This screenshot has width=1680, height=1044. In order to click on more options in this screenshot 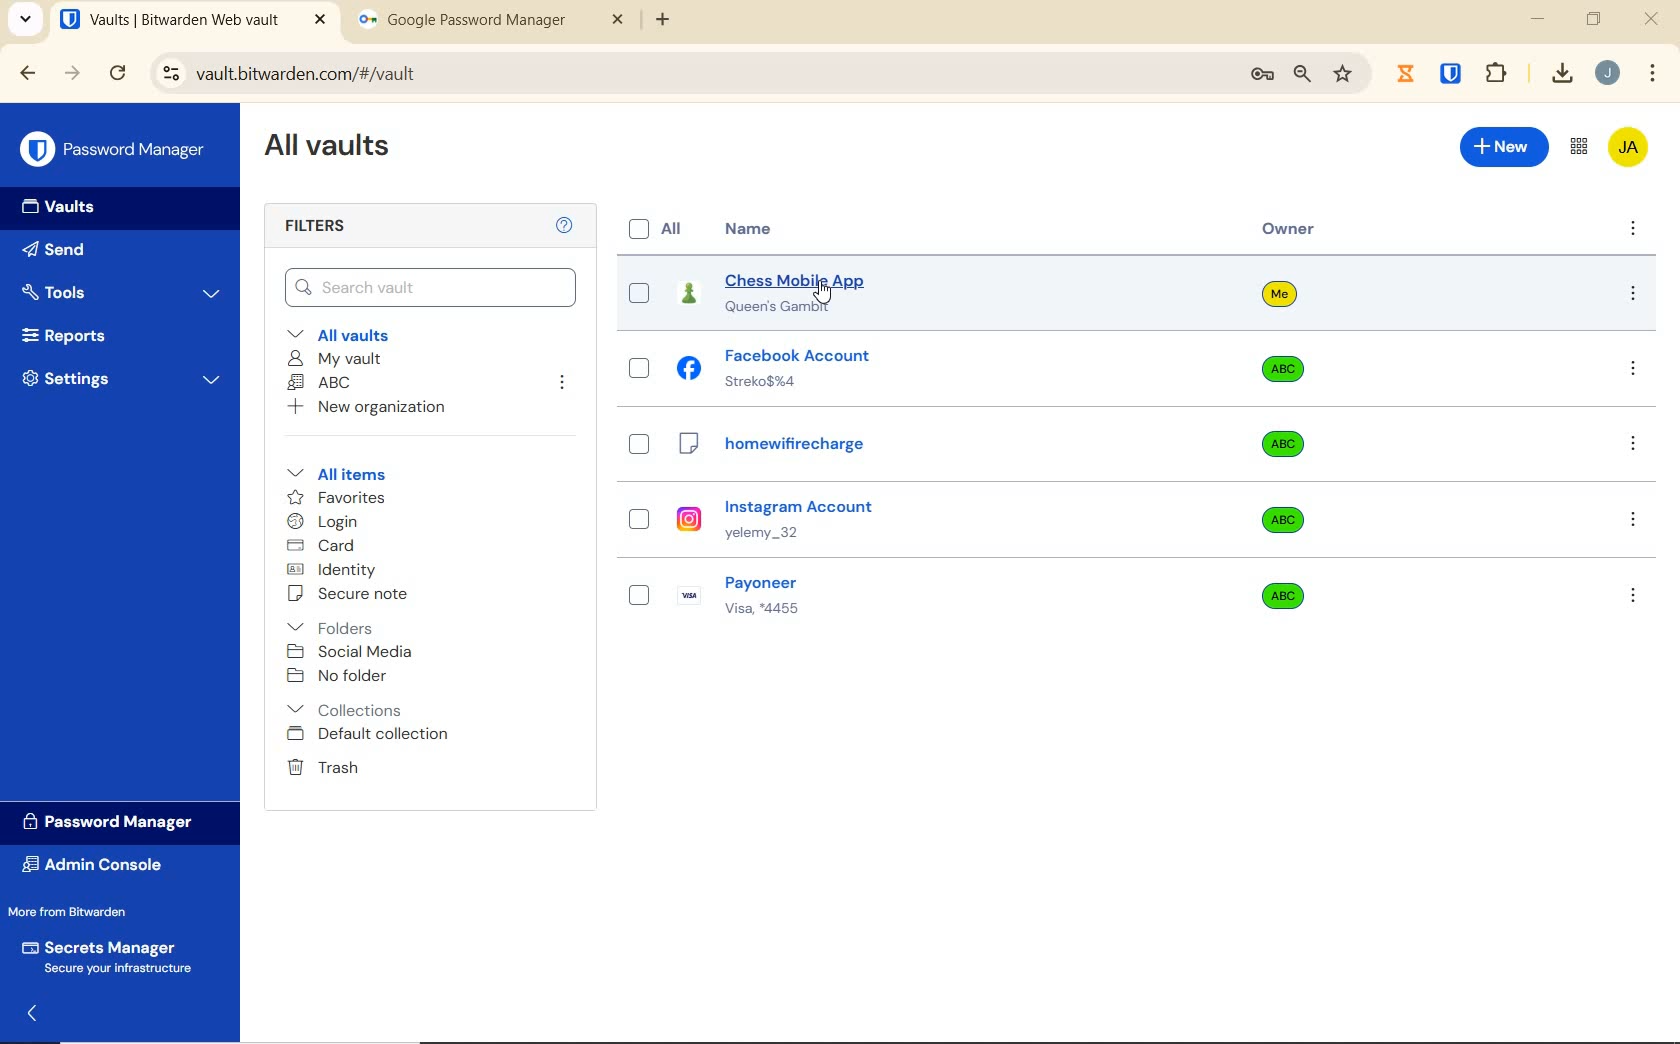, I will do `click(1634, 225)`.